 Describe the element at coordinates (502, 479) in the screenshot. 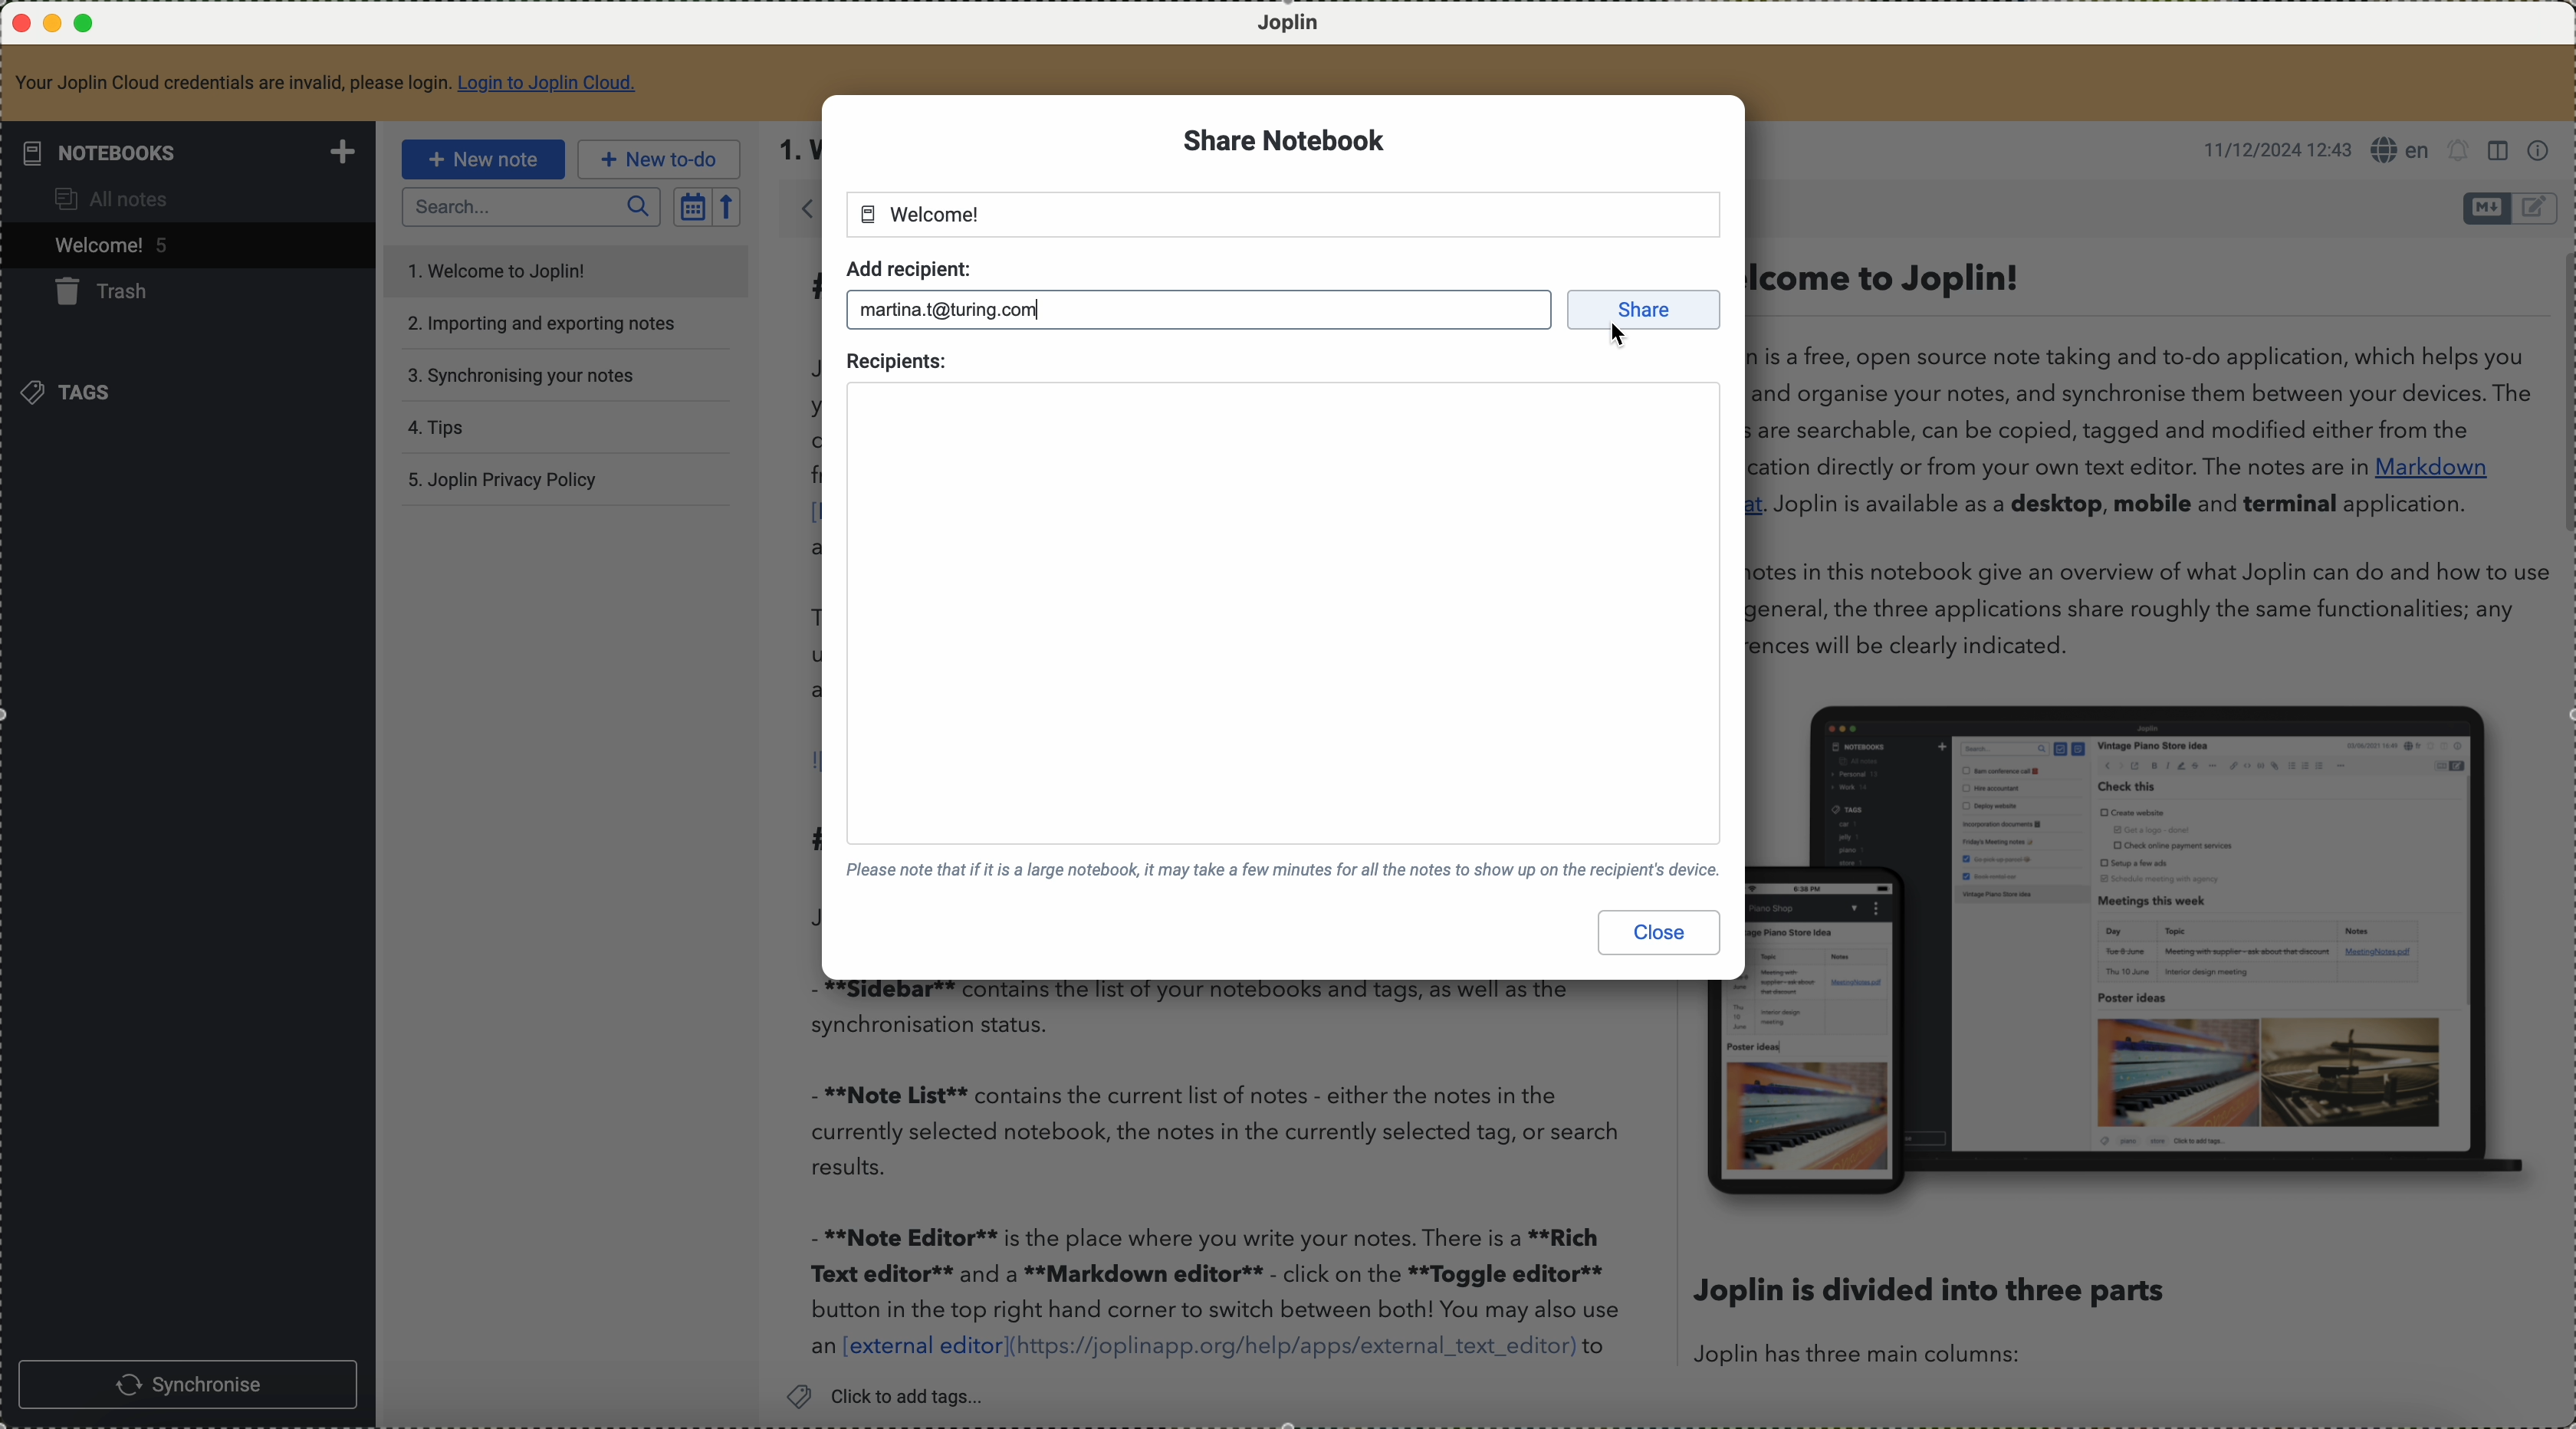

I see `Joplin privacy policy` at that location.